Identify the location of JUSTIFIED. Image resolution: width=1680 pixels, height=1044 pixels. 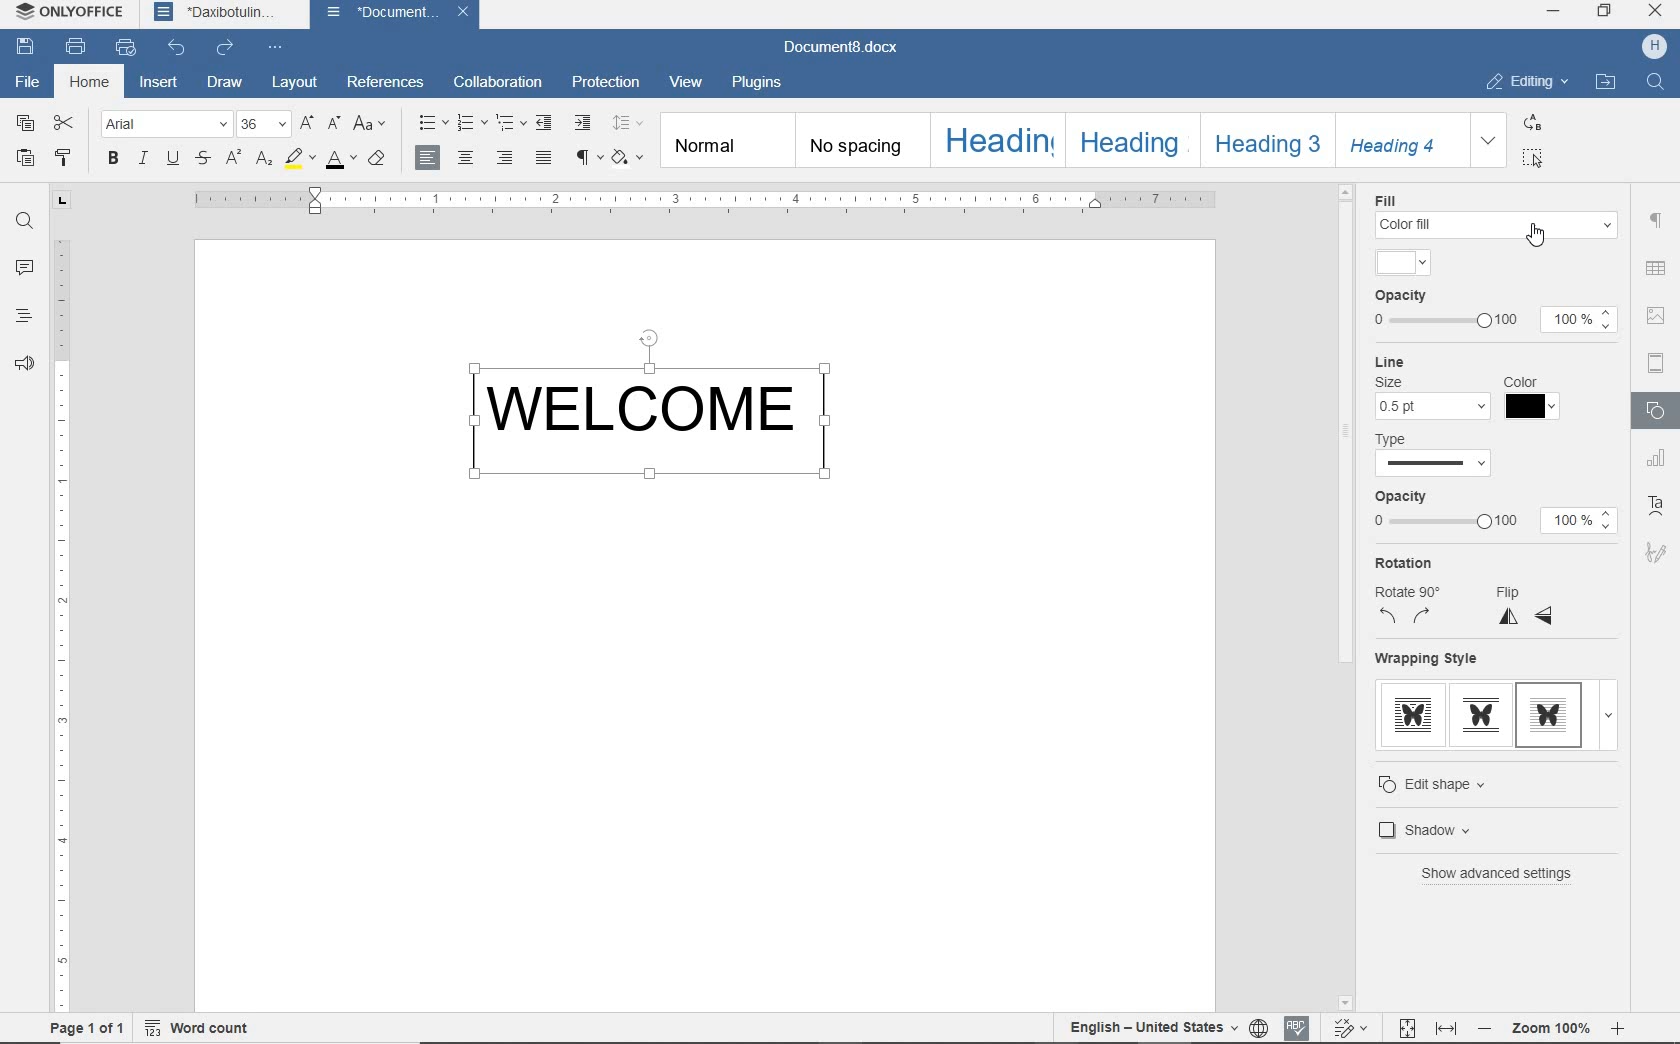
(544, 159).